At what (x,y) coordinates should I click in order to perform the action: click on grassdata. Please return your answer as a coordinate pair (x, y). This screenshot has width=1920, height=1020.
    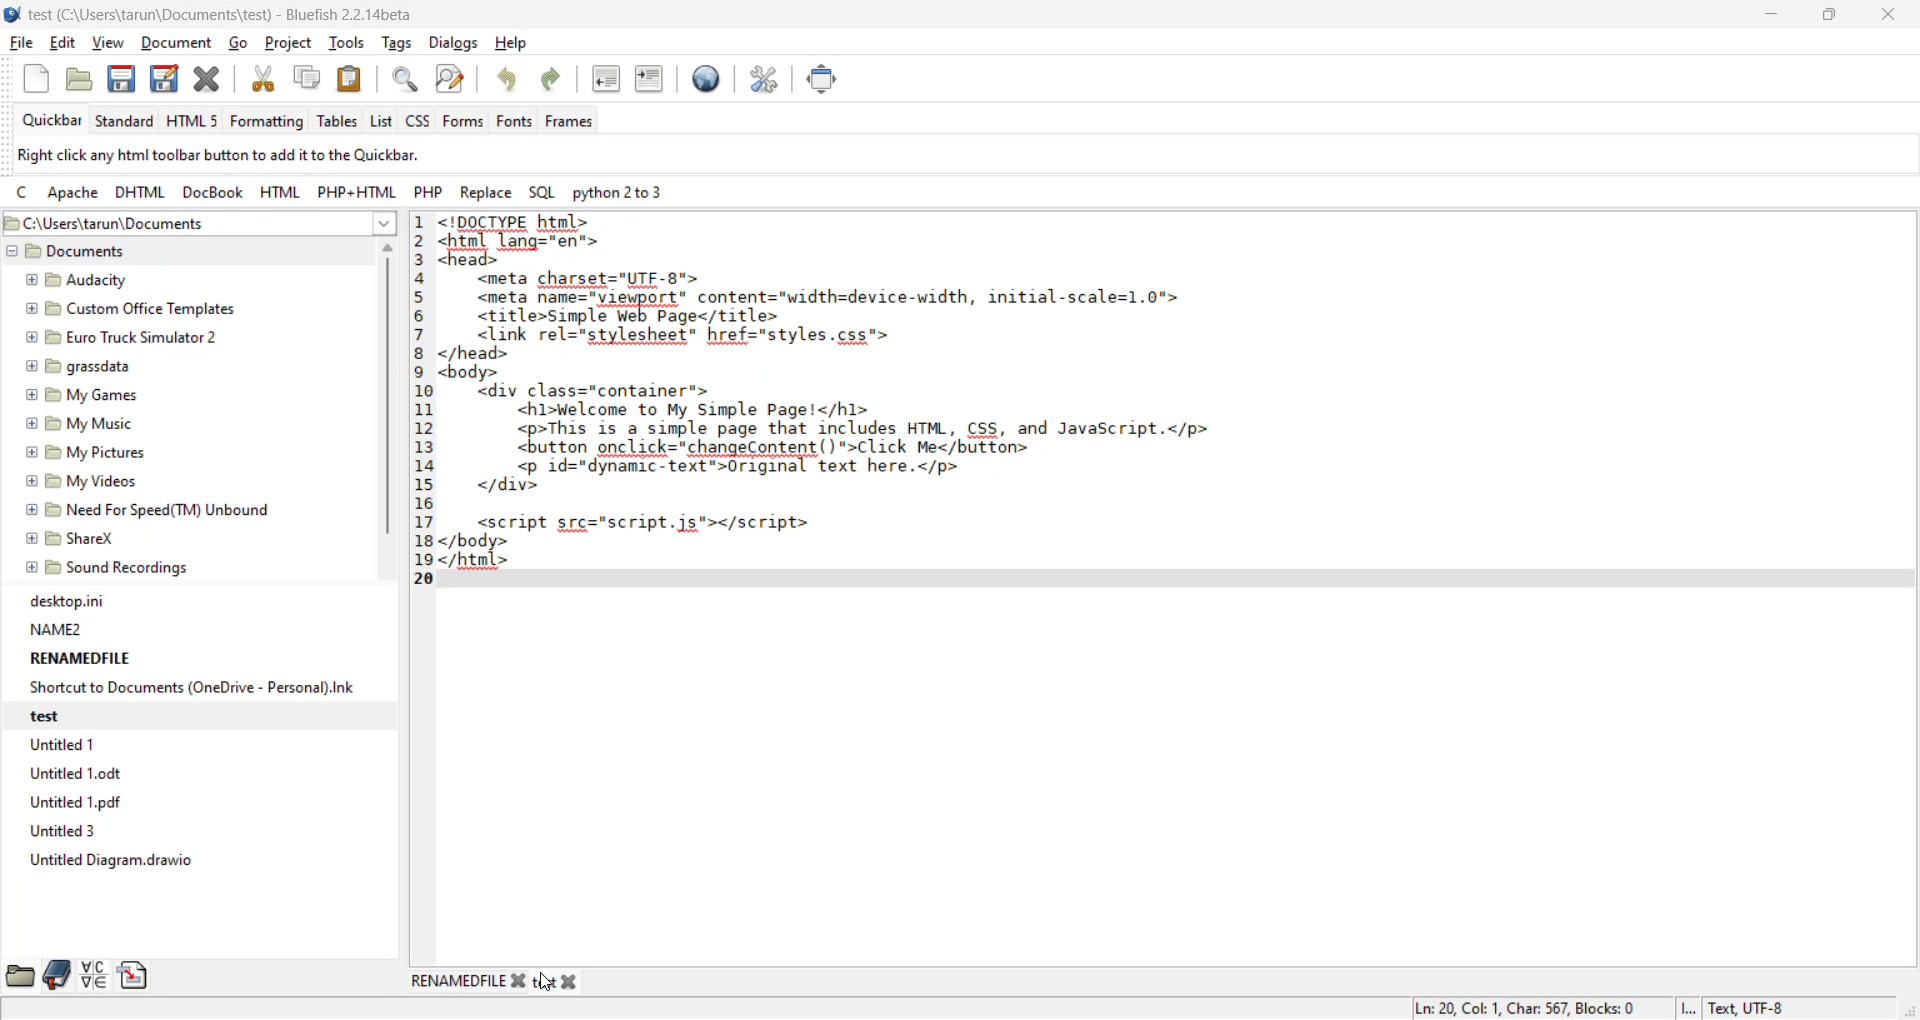
    Looking at the image, I should click on (83, 369).